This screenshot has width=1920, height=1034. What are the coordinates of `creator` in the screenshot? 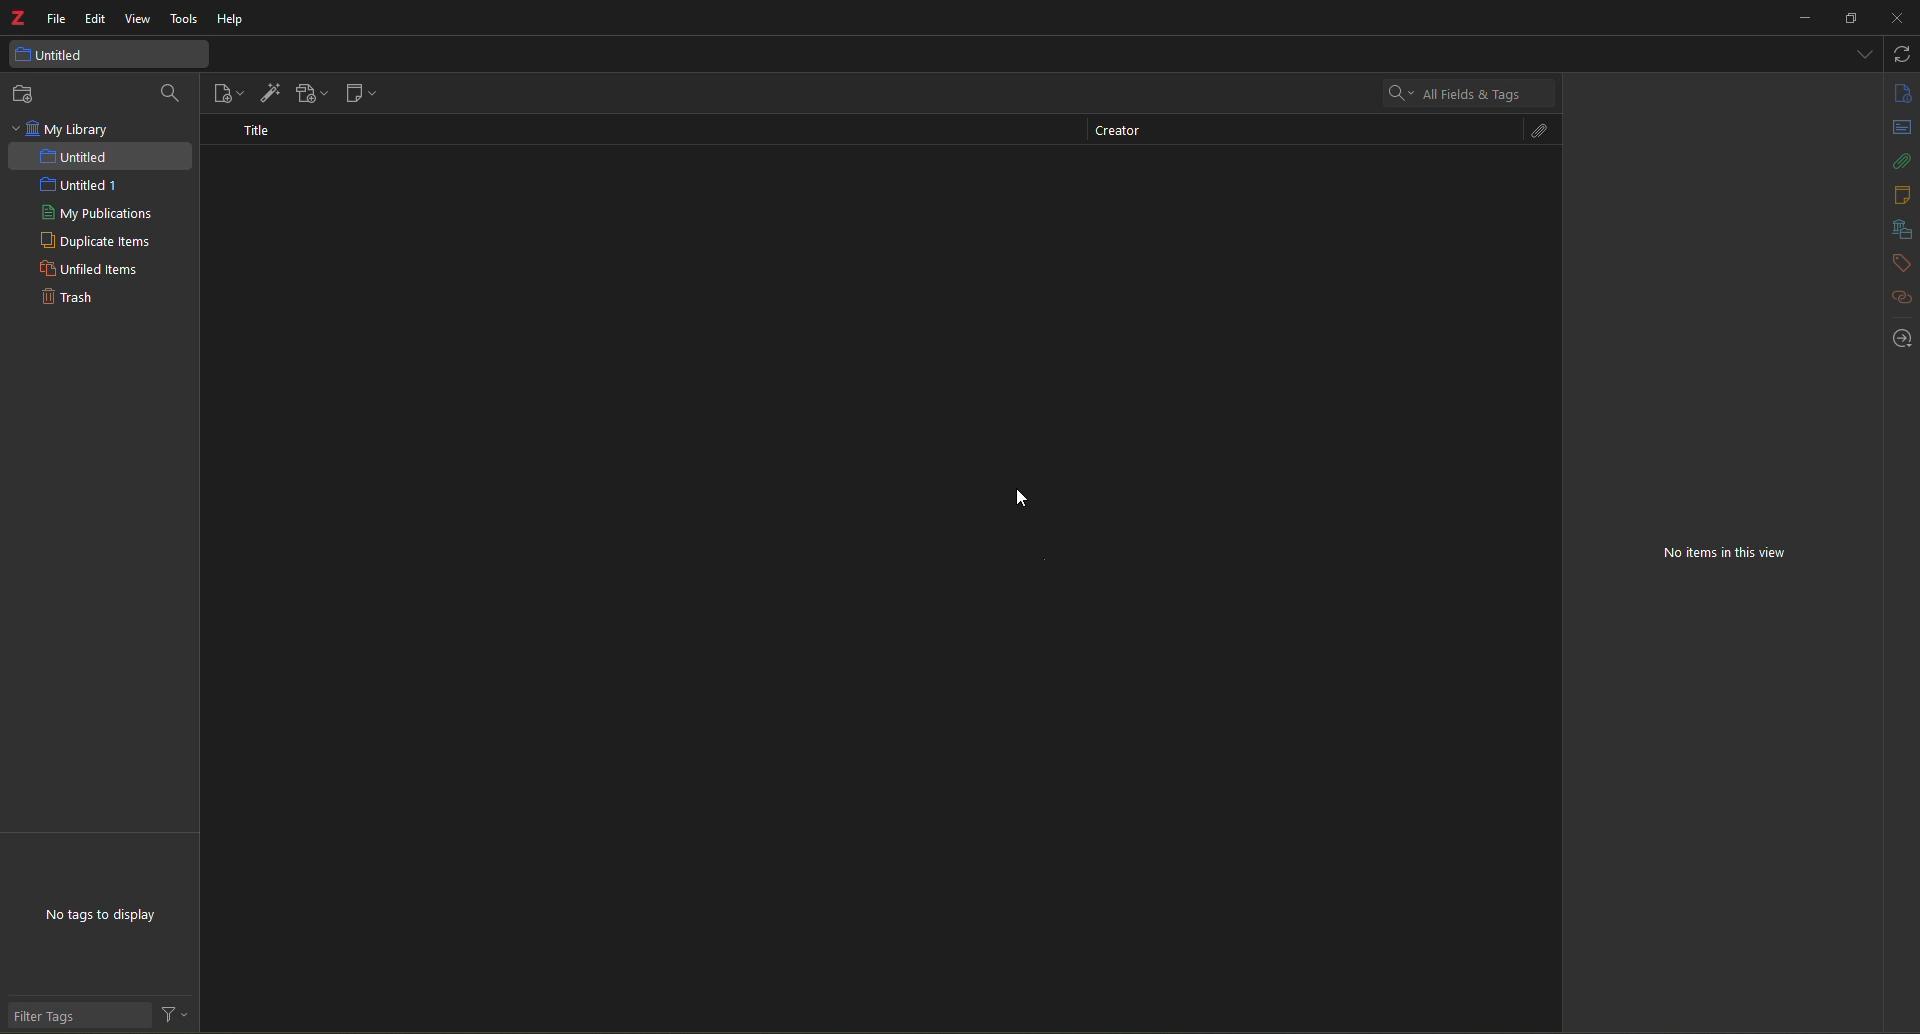 It's located at (1114, 129).